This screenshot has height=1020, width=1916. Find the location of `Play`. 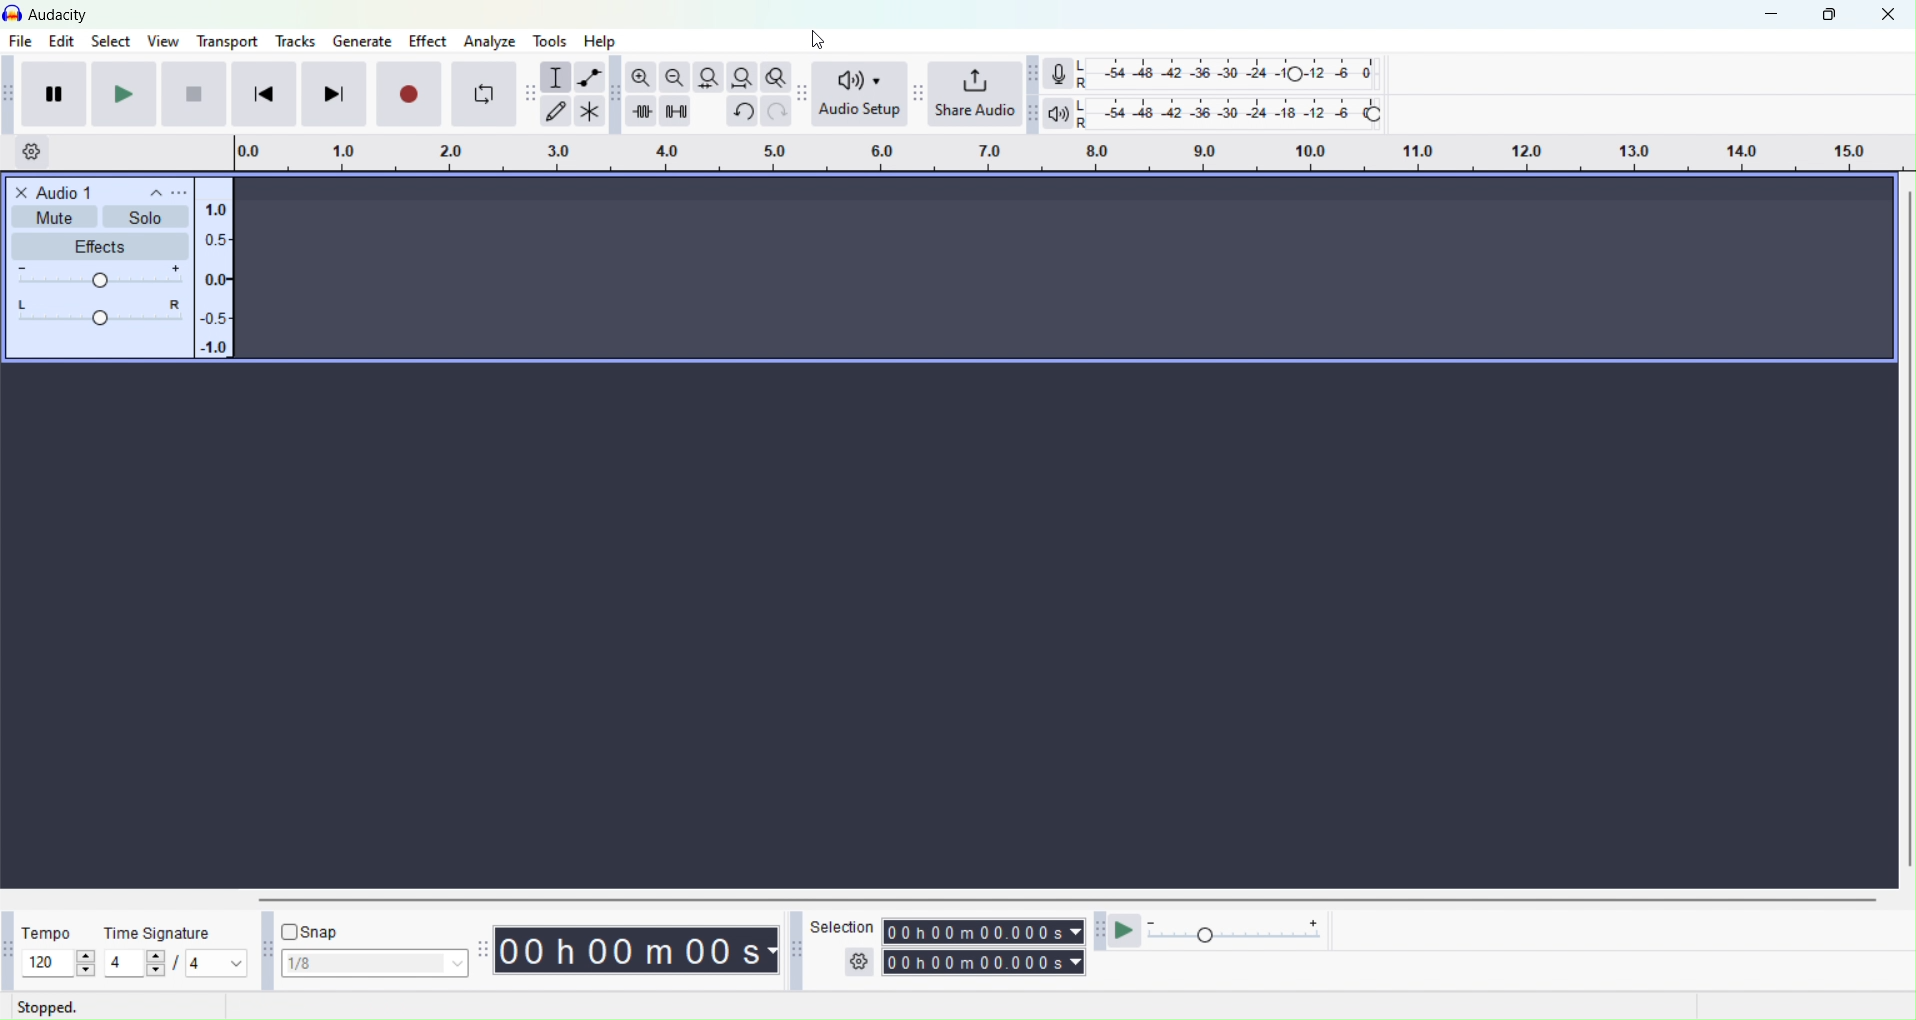

Play is located at coordinates (124, 93).